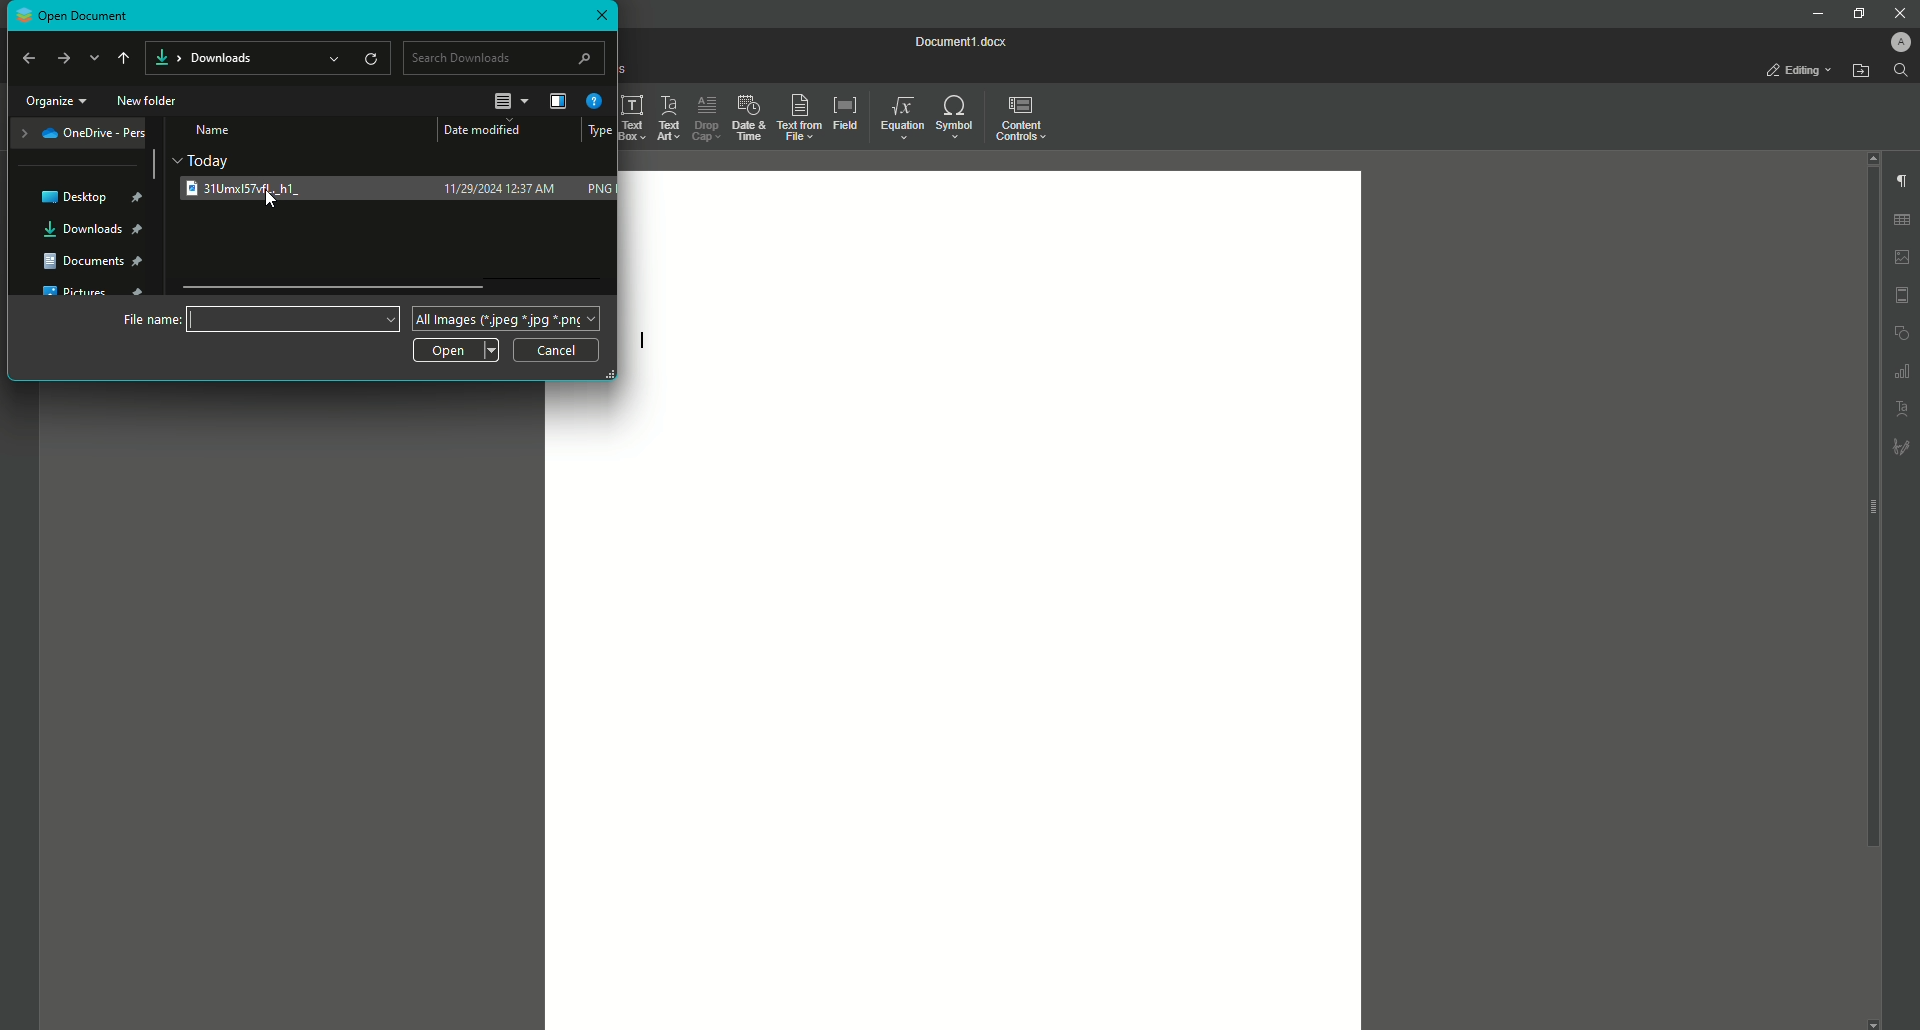  What do you see at coordinates (458, 349) in the screenshot?
I see `Open` at bounding box center [458, 349].